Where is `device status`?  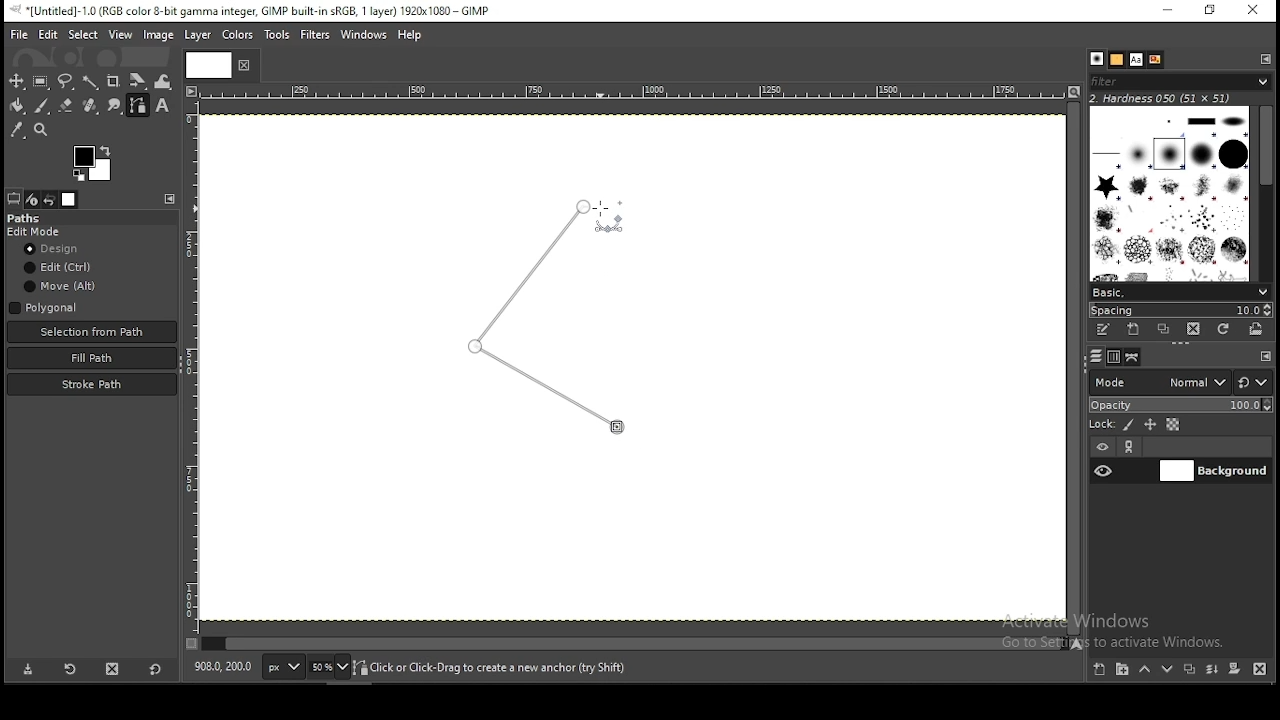 device status is located at coordinates (32, 199).